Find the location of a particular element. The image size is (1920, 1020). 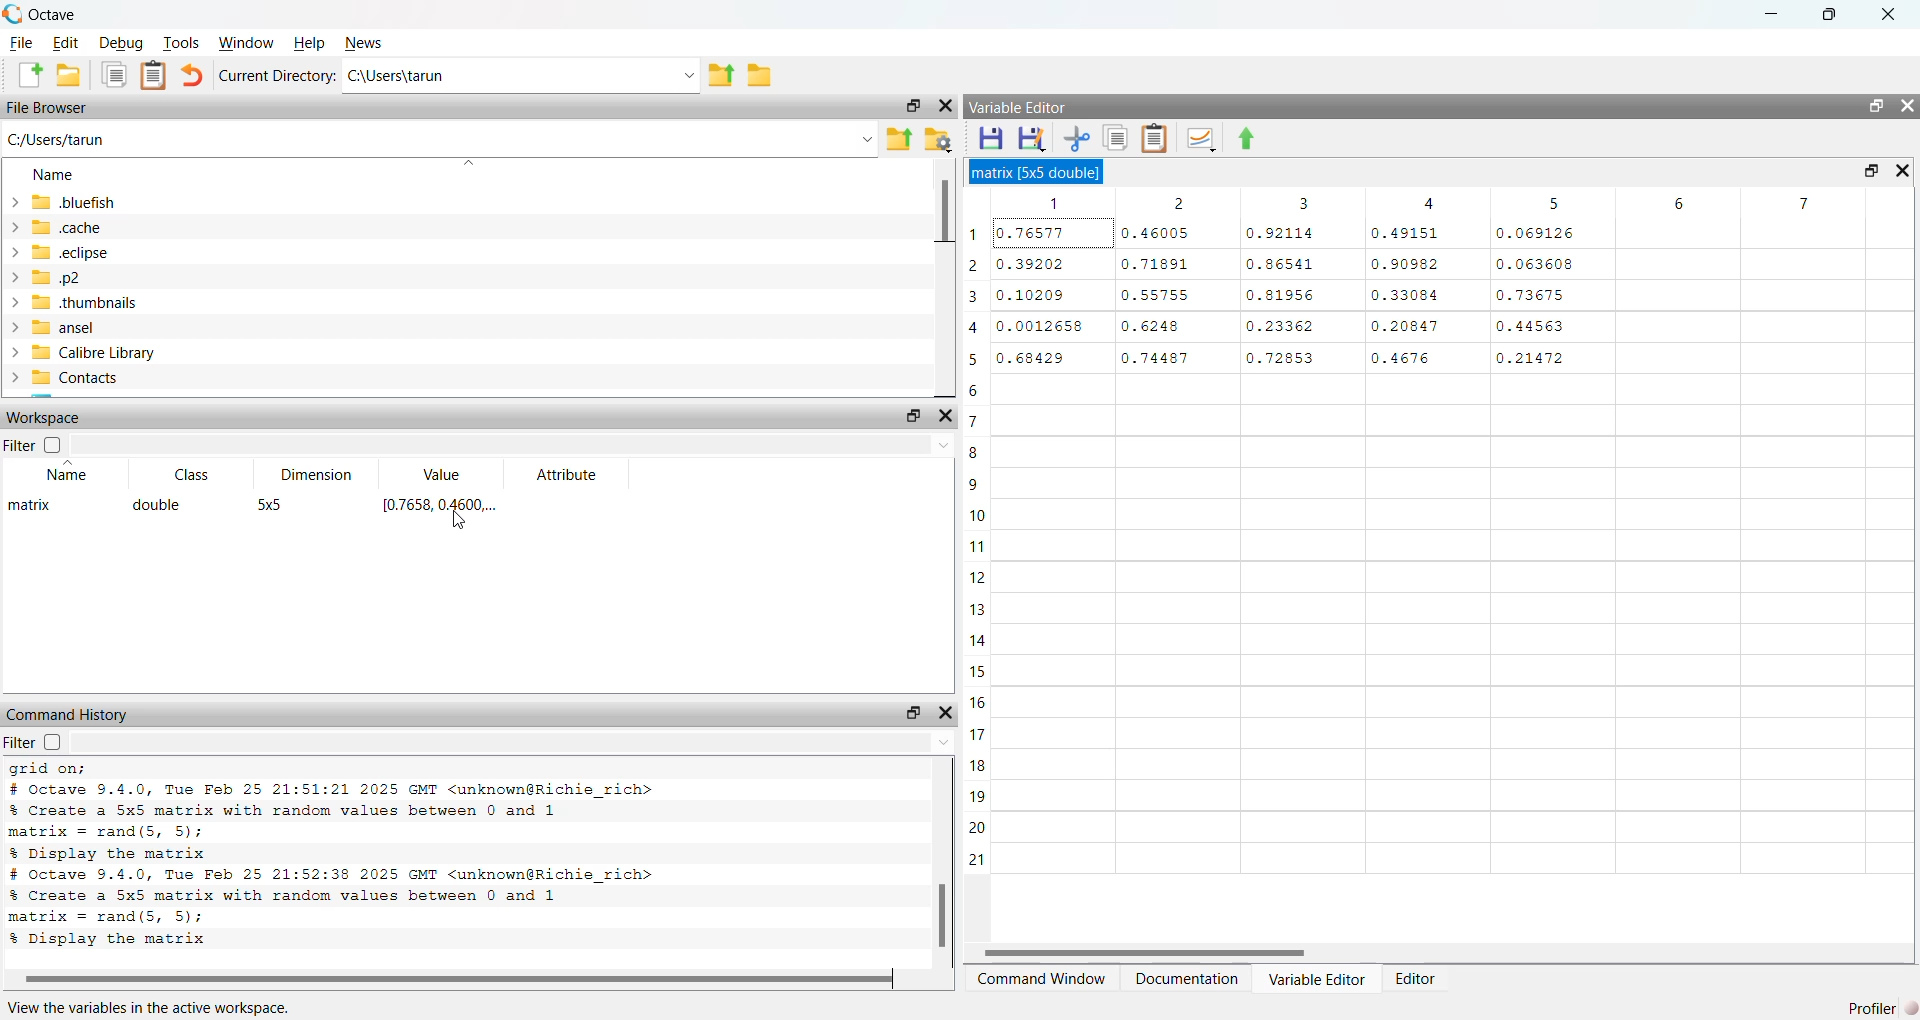

close is located at coordinates (1907, 107).